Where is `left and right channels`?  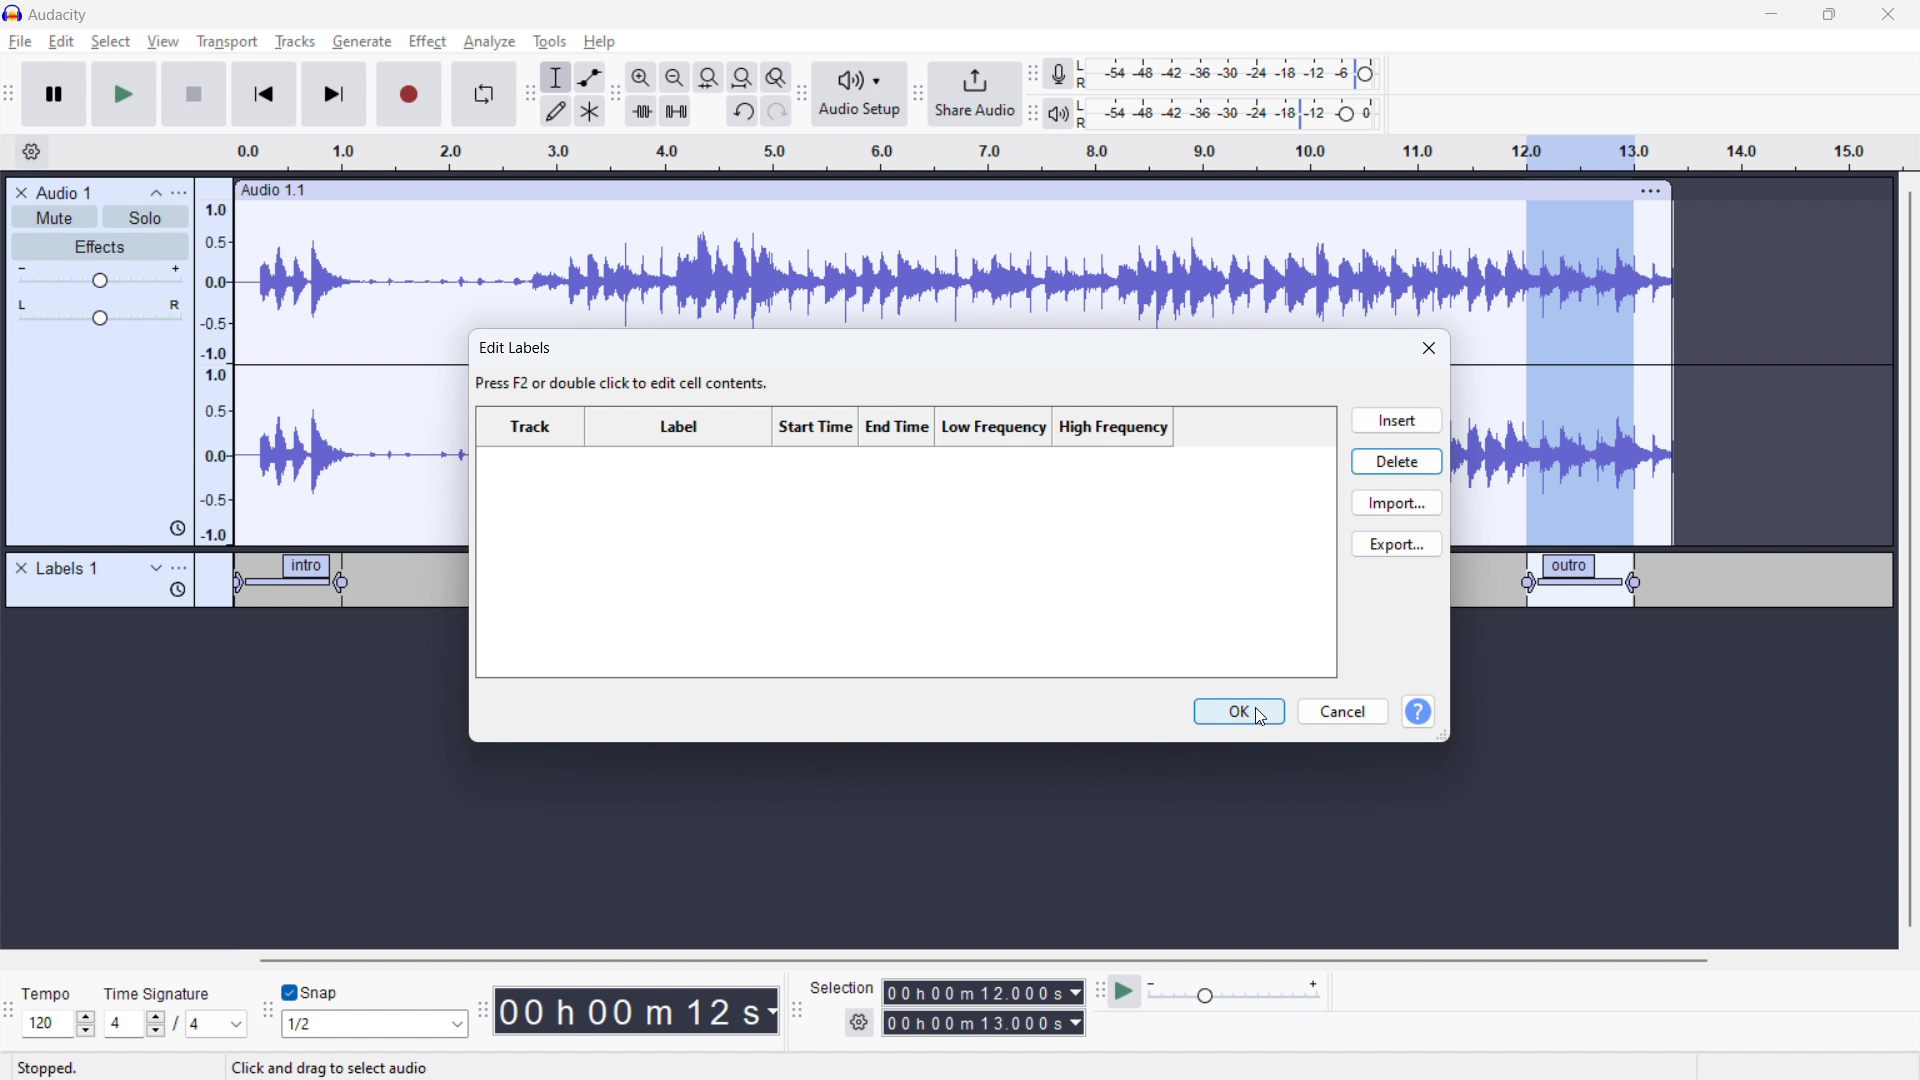 left and right channels is located at coordinates (1086, 76).